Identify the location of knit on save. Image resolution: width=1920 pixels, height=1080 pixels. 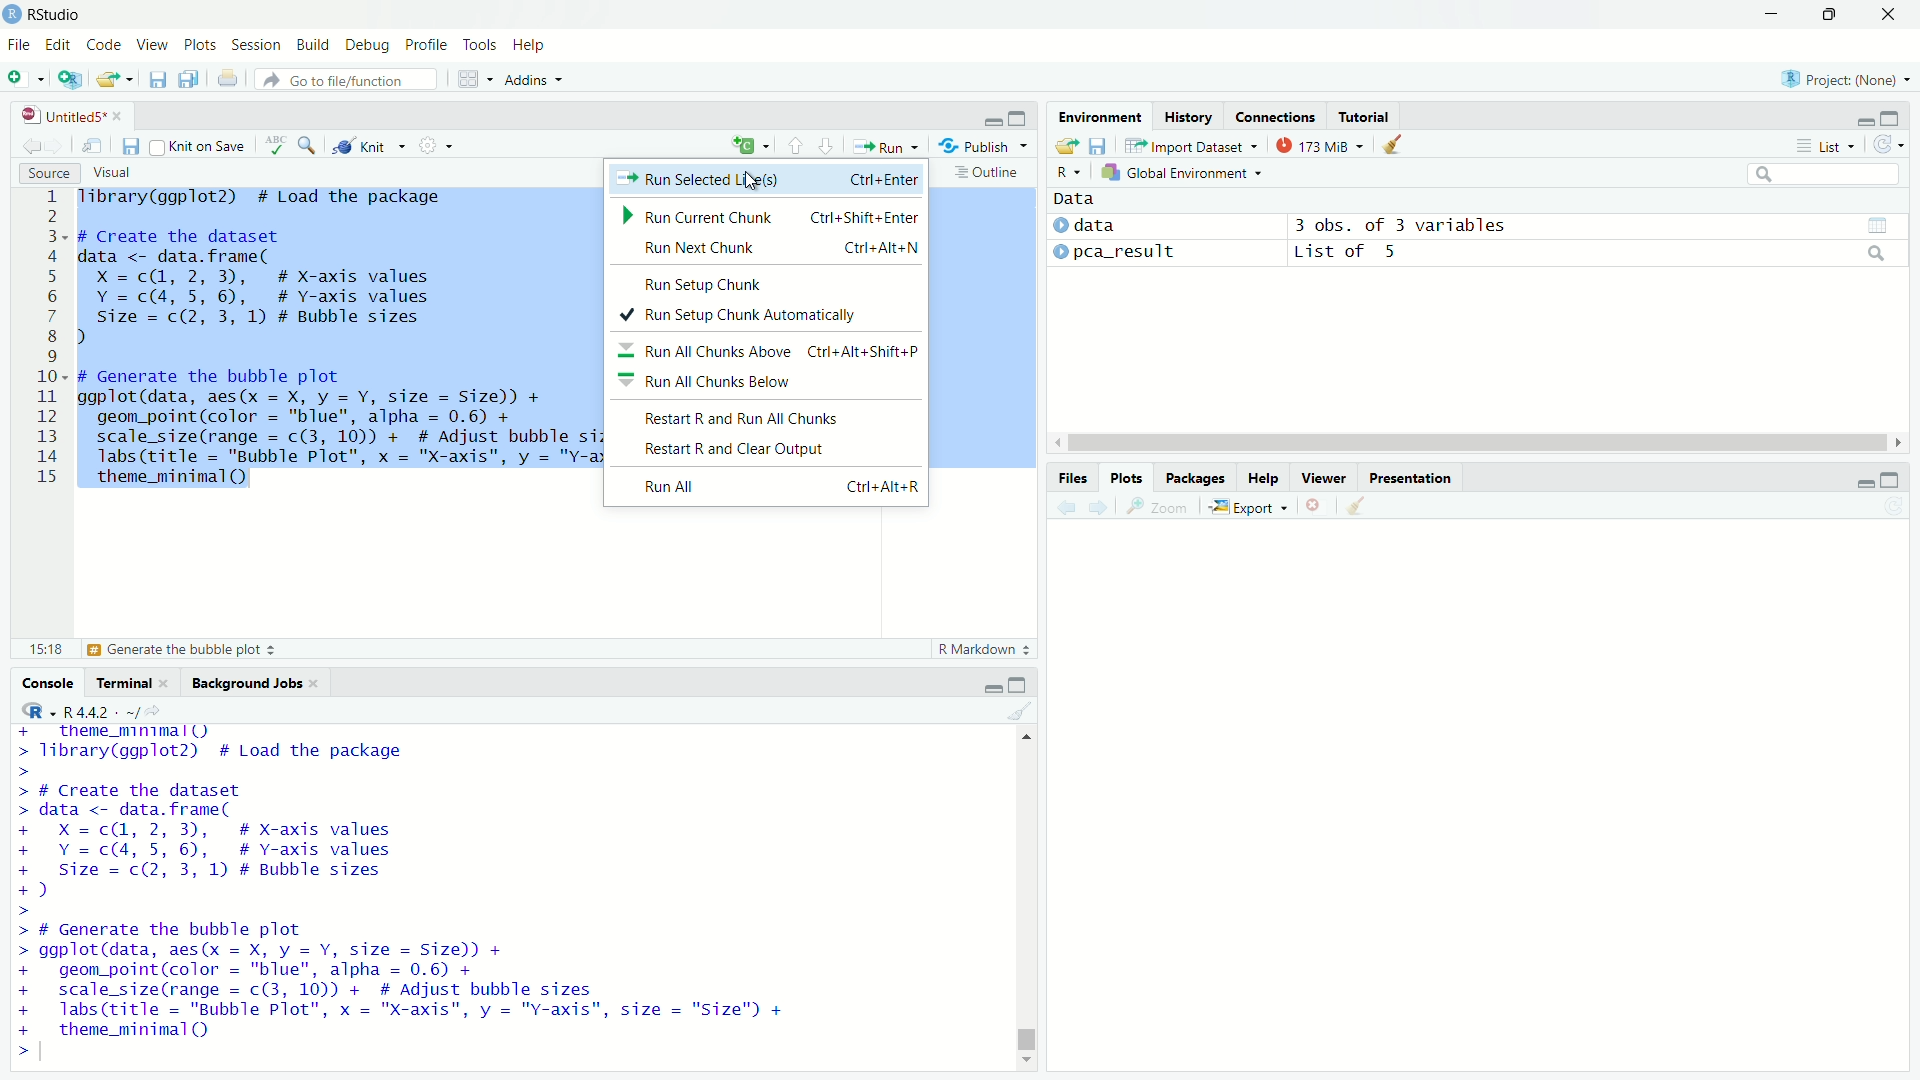
(200, 145).